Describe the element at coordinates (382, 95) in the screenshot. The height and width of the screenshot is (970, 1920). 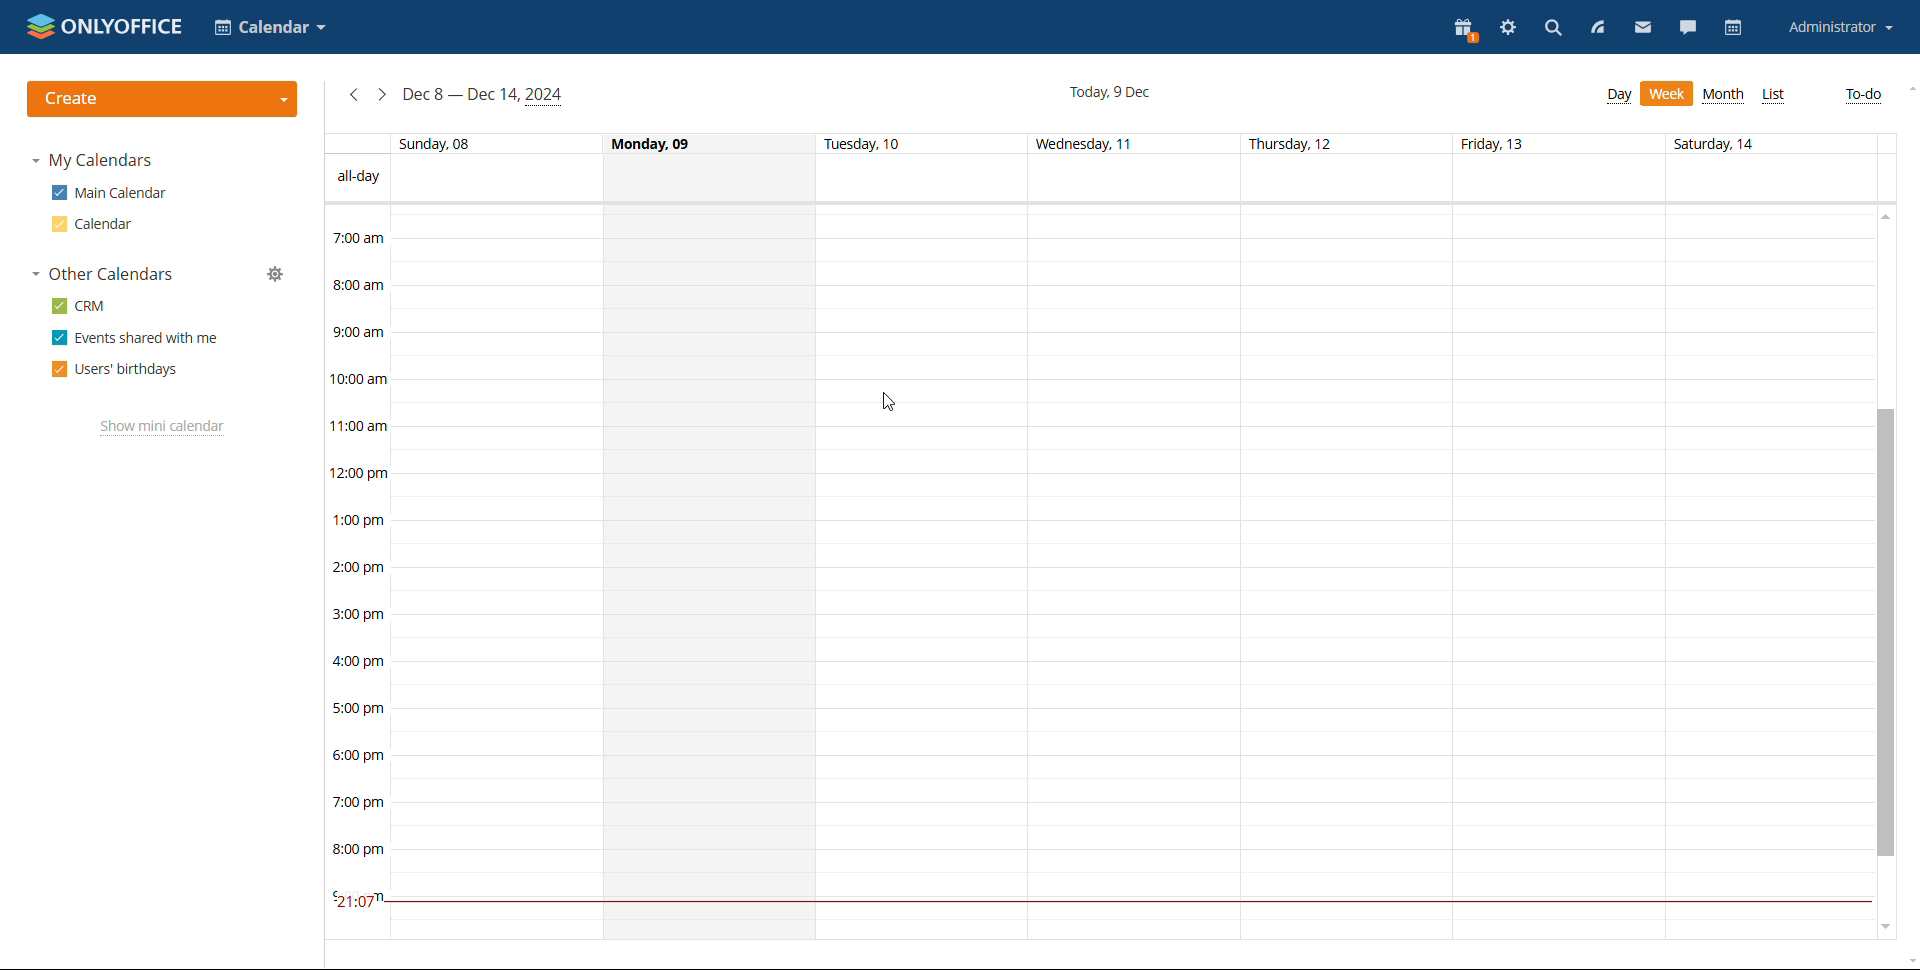
I see `next week` at that location.